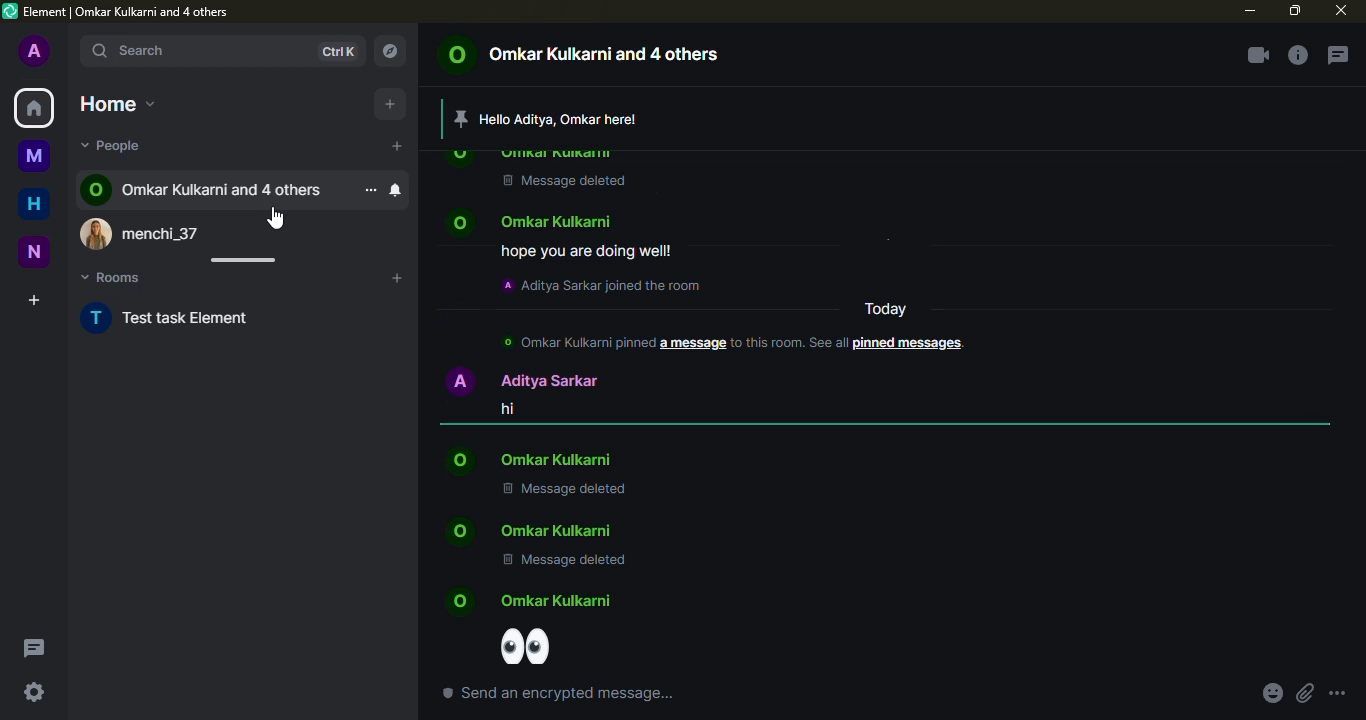  Describe the element at coordinates (113, 145) in the screenshot. I see `people` at that location.